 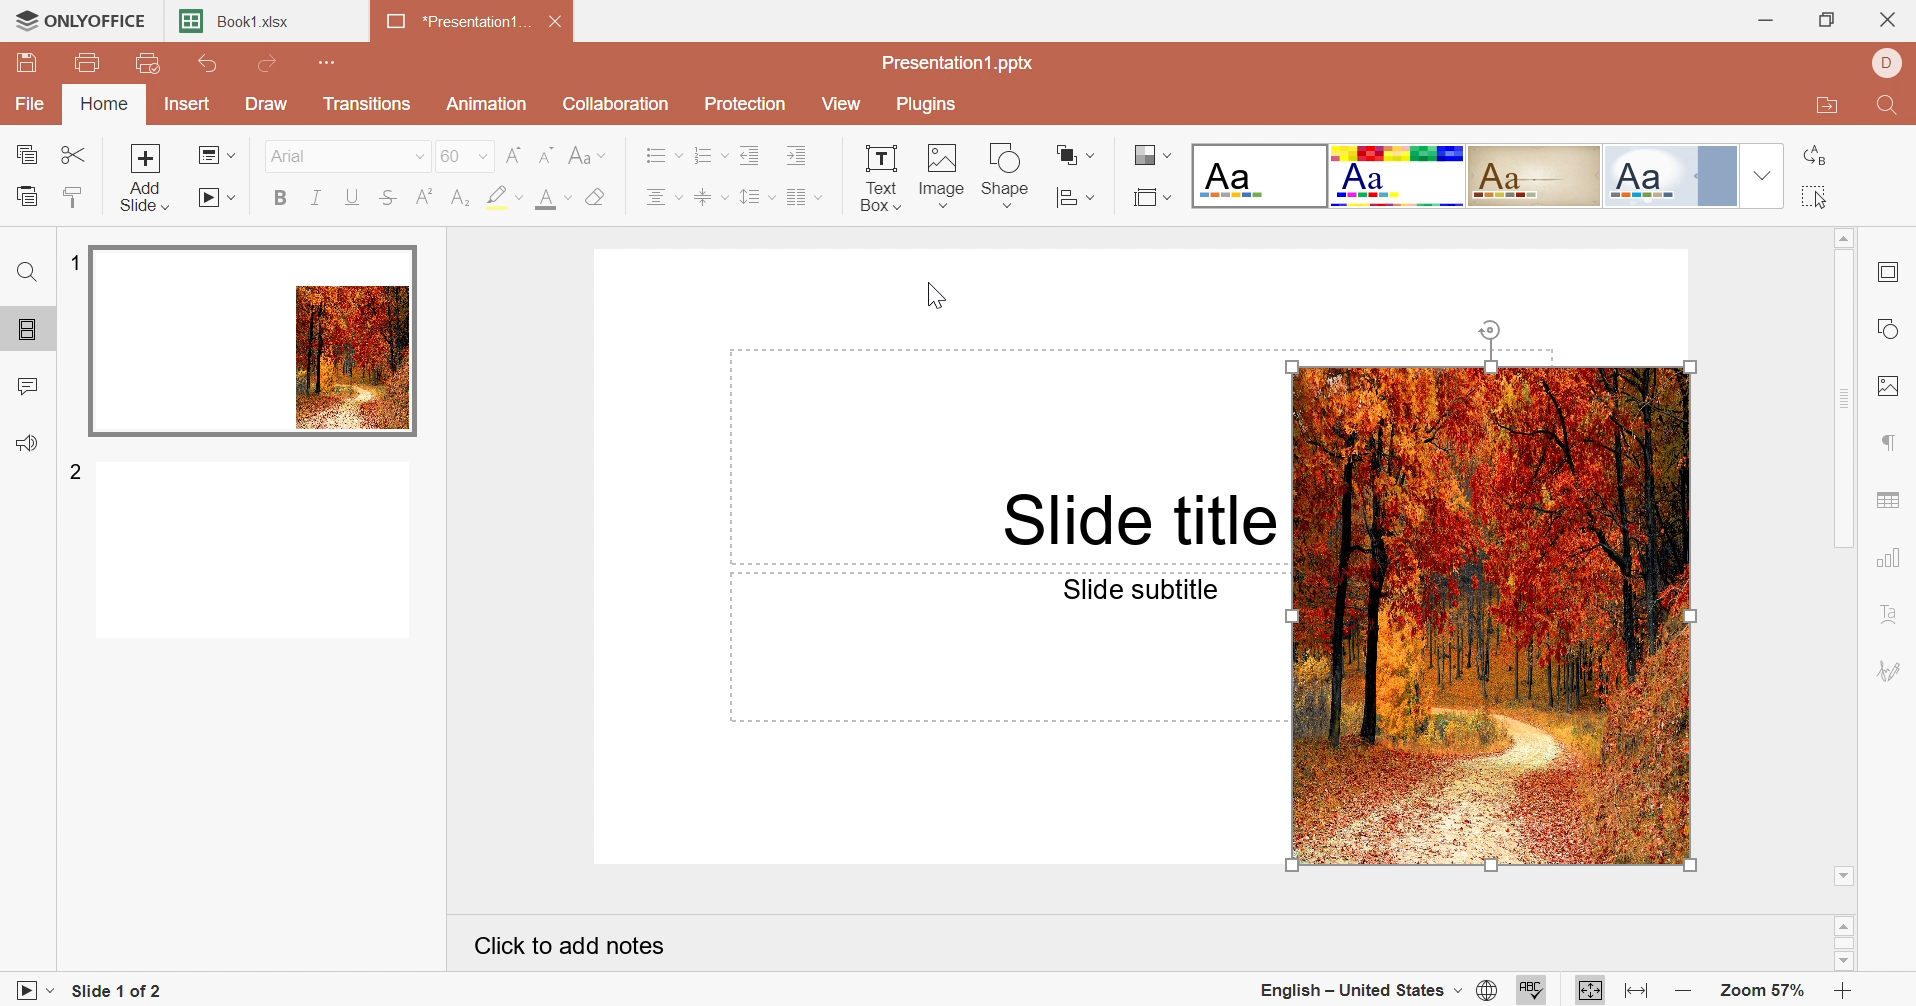 What do you see at coordinates (241, 22) in the screenshot?
I see `Book1.xlsx` at bounding box center [241, 22].